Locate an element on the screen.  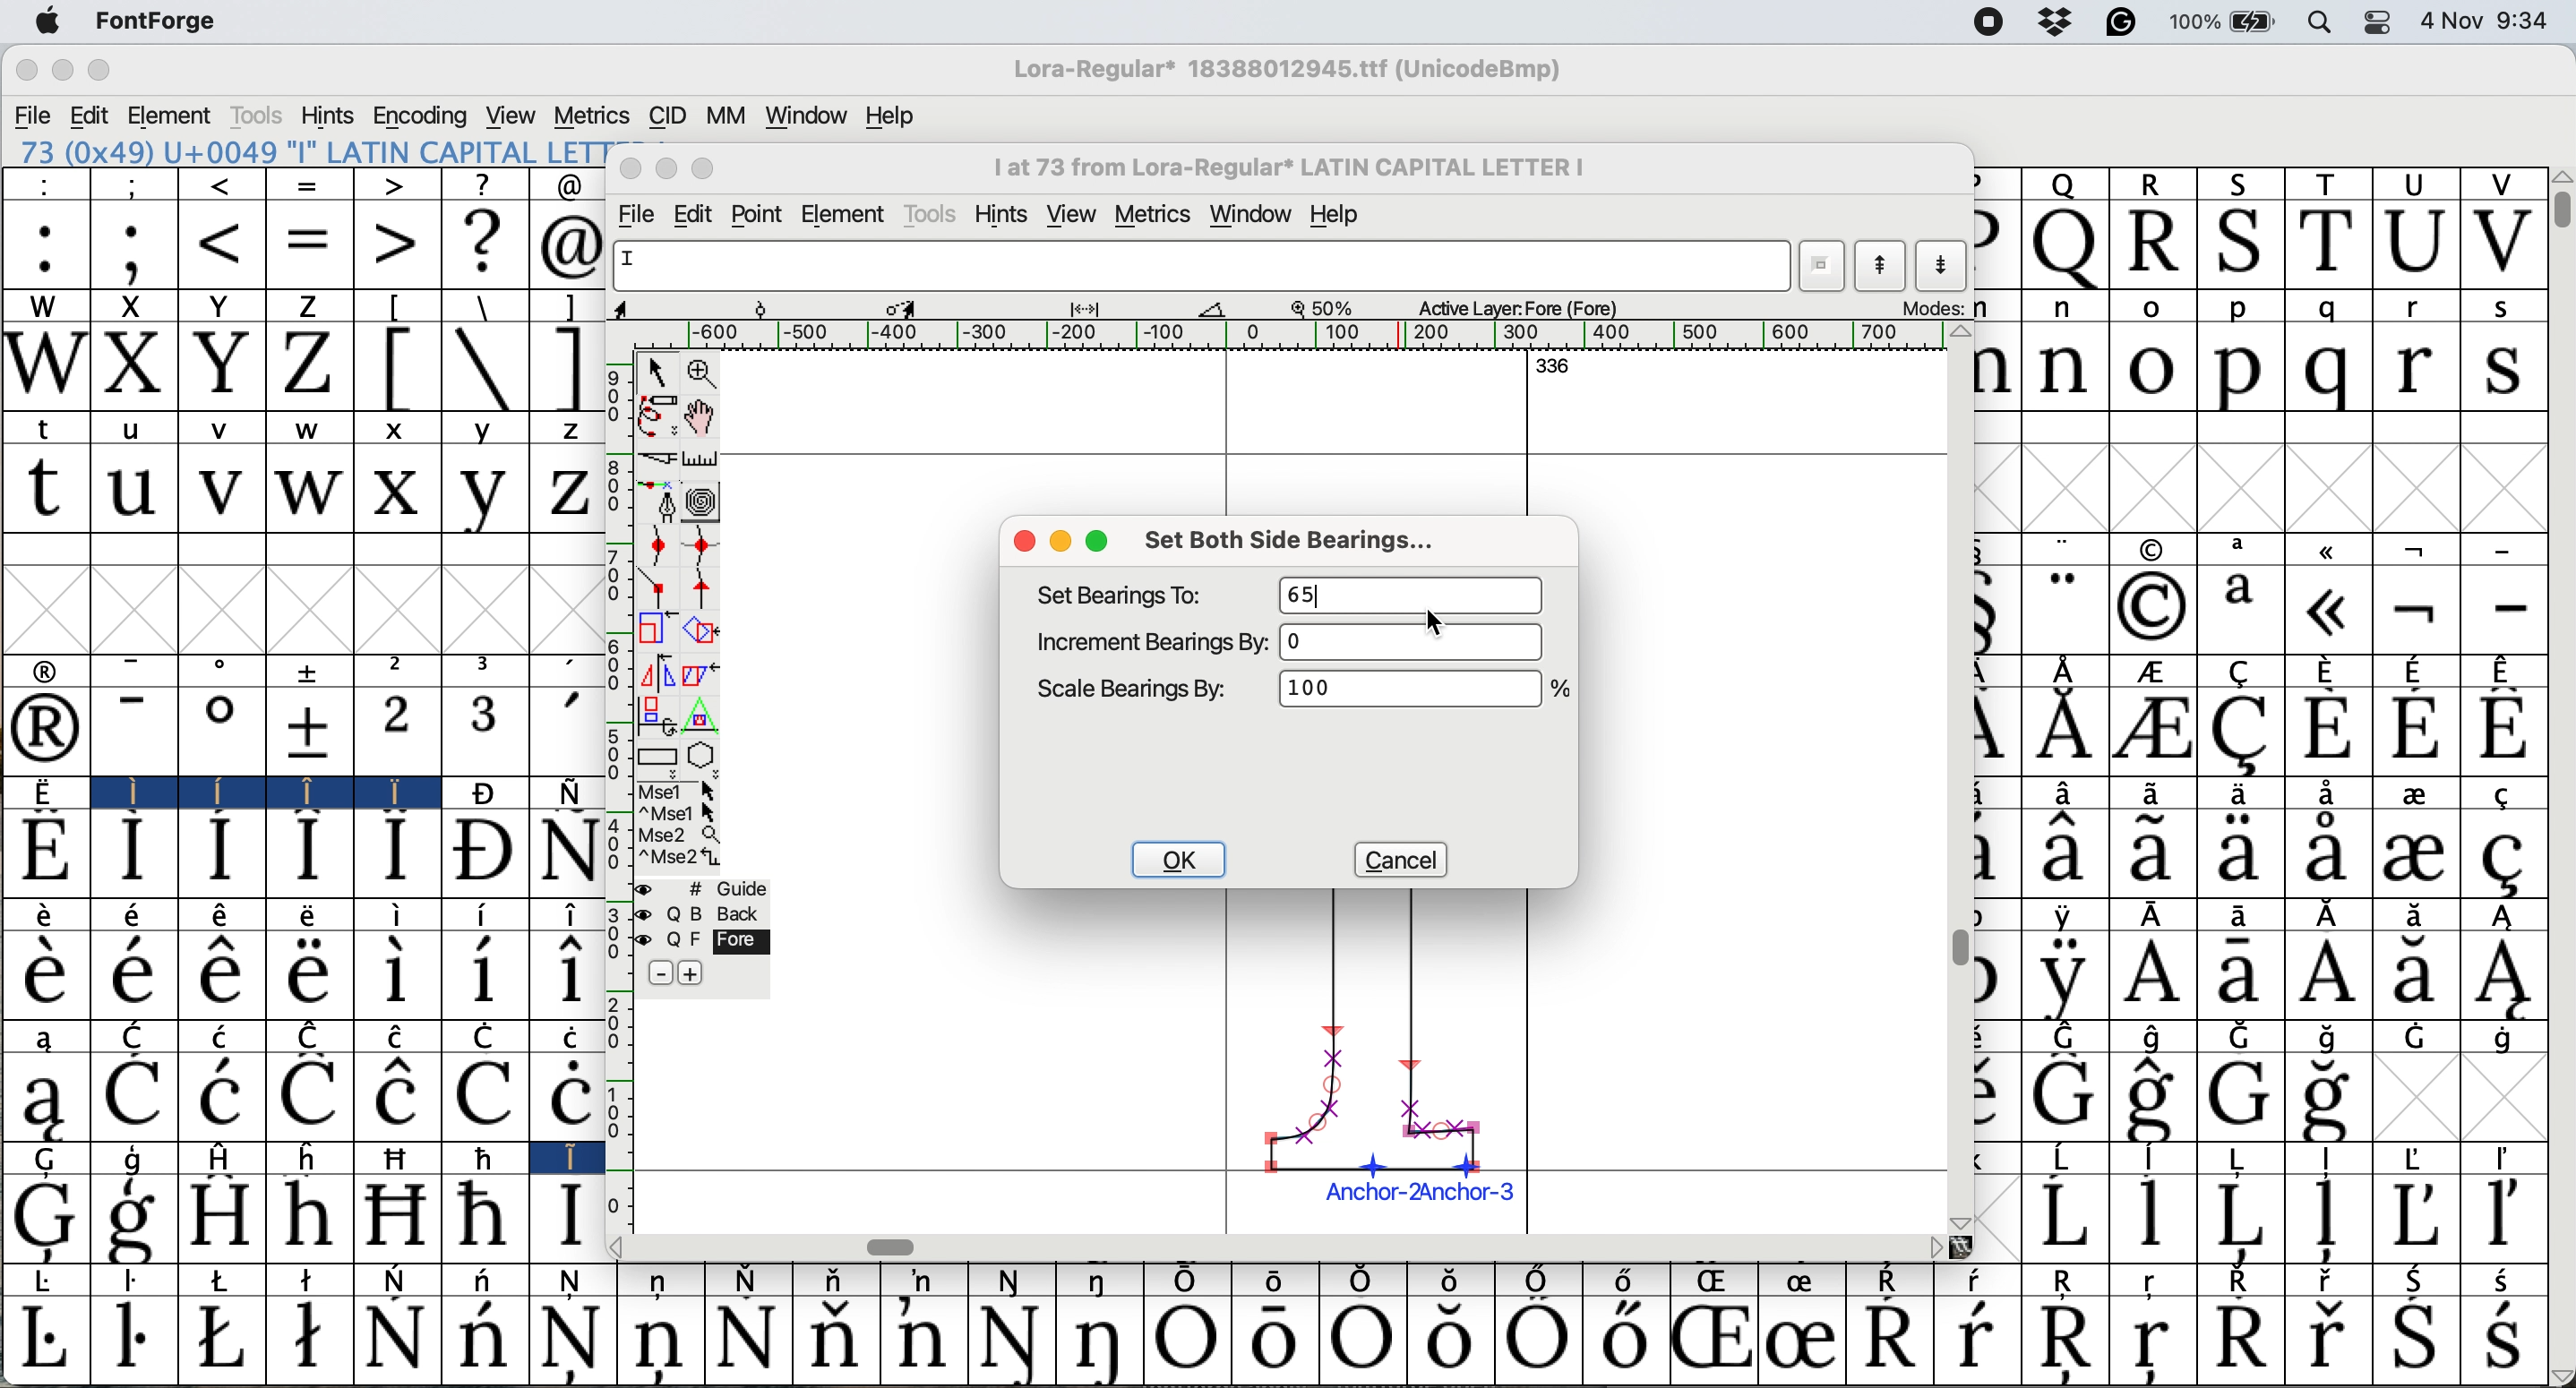
Symbol is located at coordinates (49, 1341).